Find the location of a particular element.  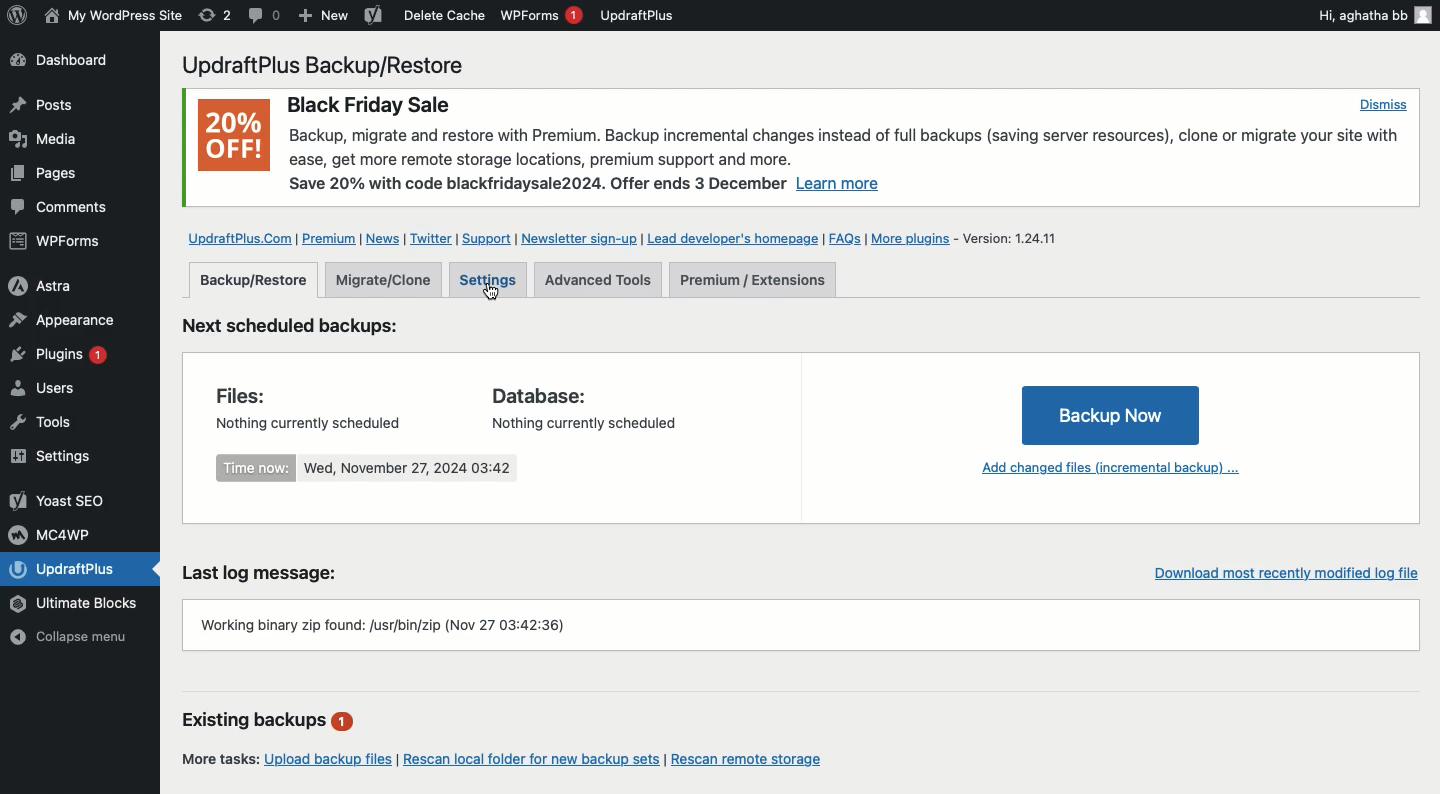

Backup, migrate and restore with Premium. Backup incremental changes instead of full backups (saving server resources), clone or migrate your site withease, get more remote storage locations, premium support and more. Save 20% with code blackfridaysale2024. Offer ends 3 December Learn more is located at coordinates (849, 161).